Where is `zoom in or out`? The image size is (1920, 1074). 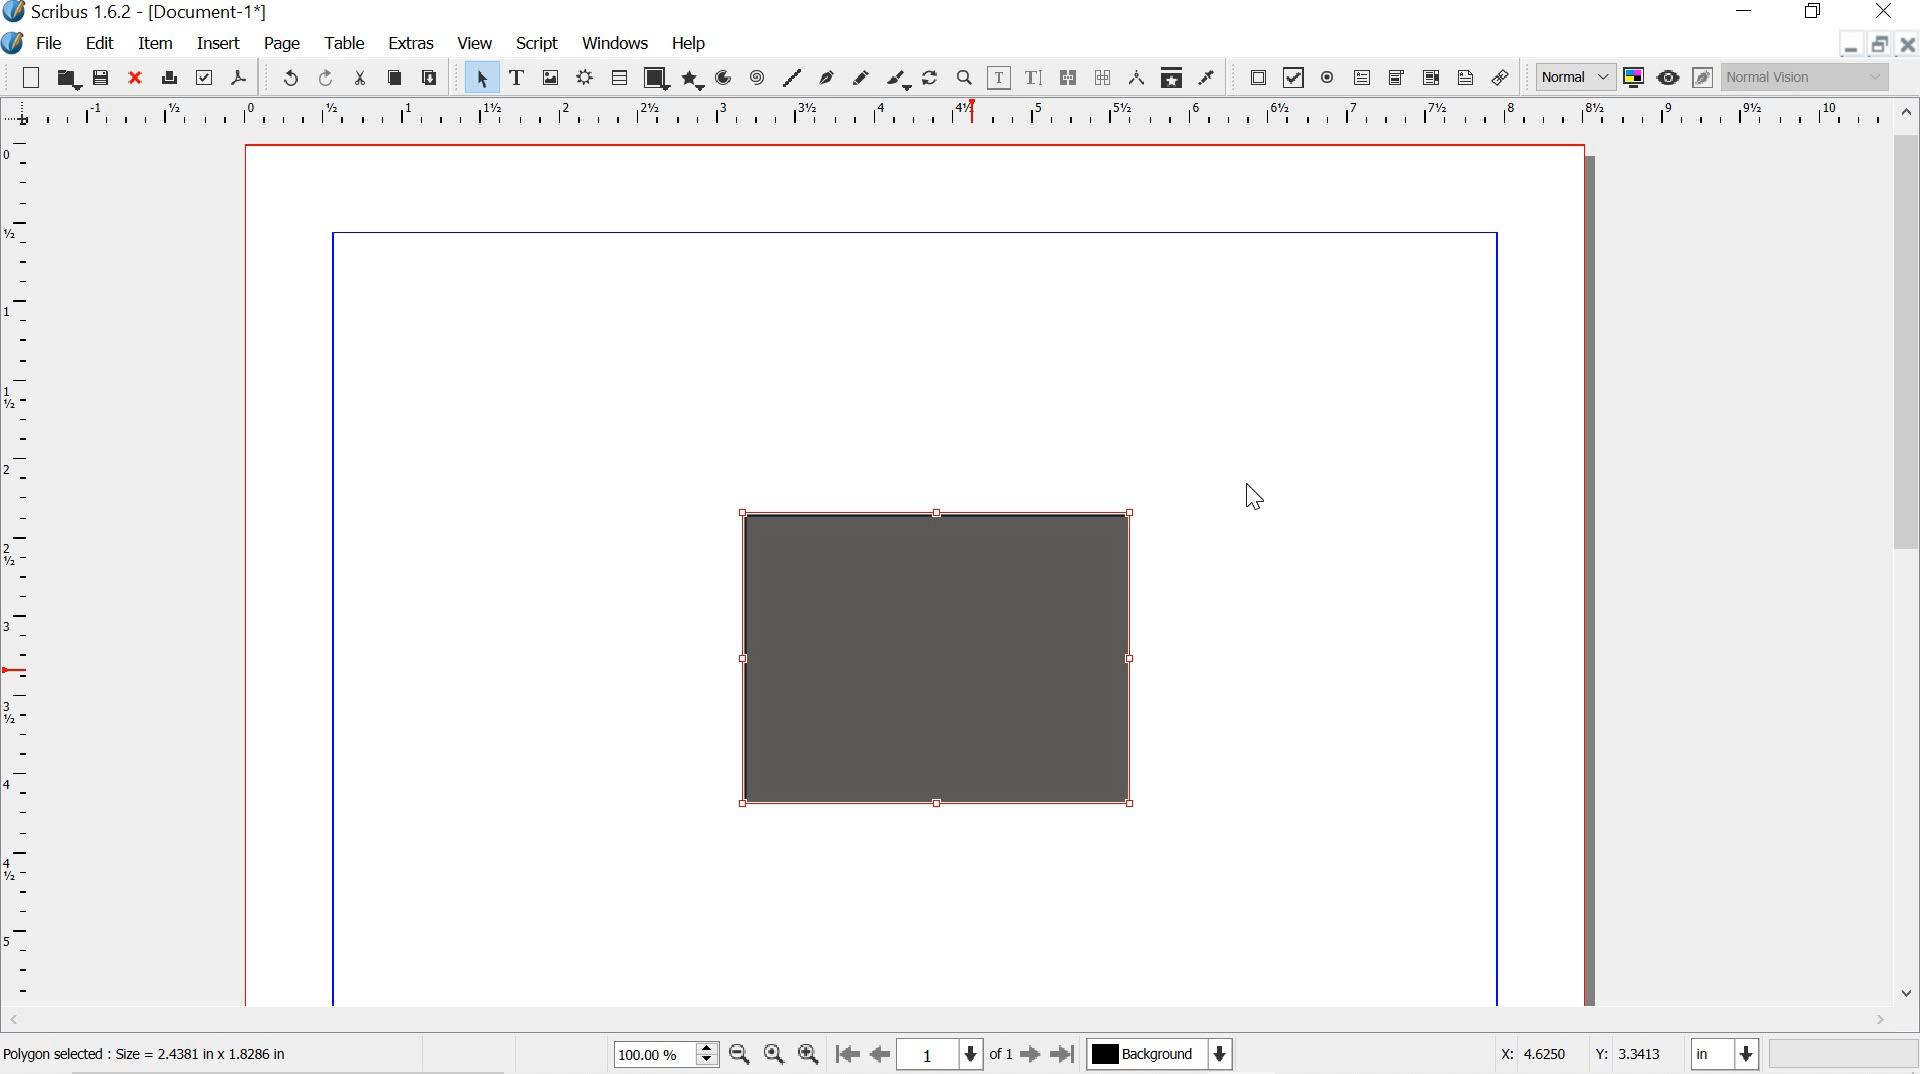 zoom in or out is located at coordinates (966, 78).